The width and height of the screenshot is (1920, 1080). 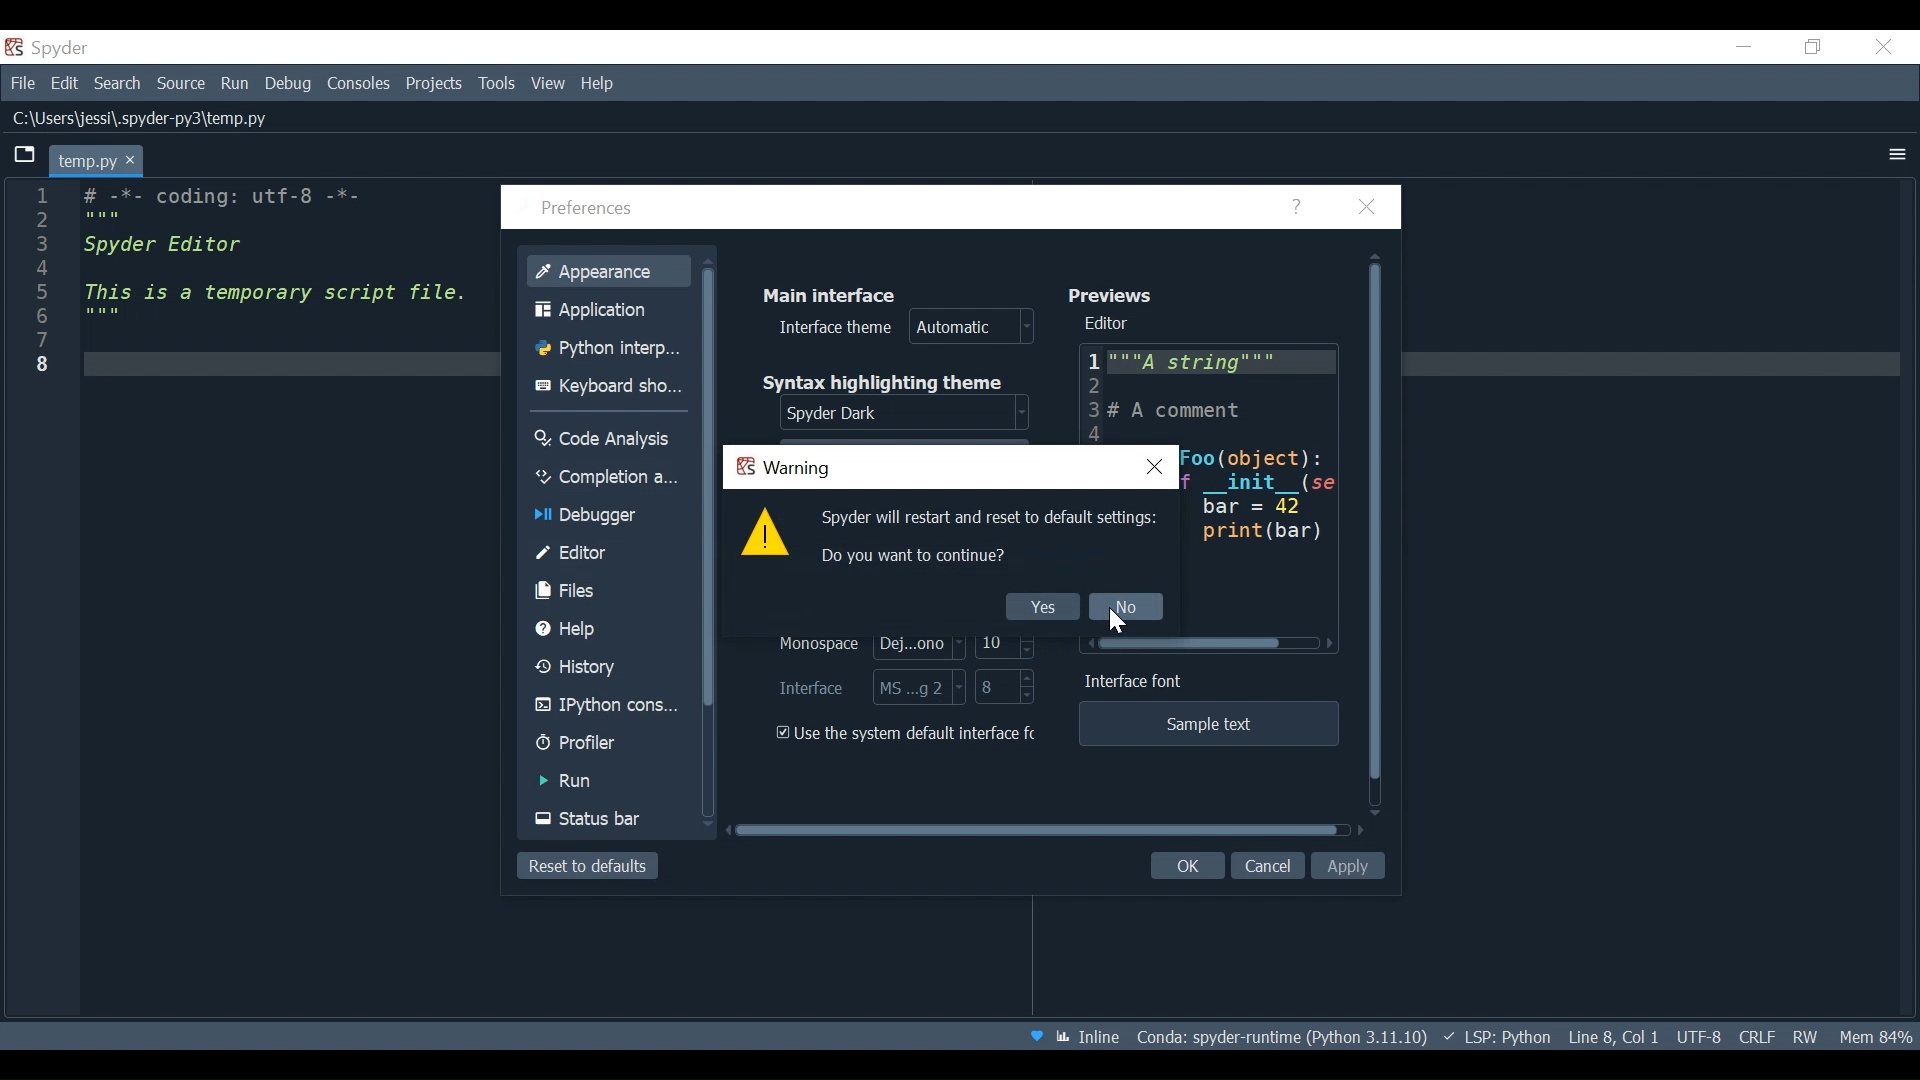 What do you see at coordinates (608, 436) in the screenshot?
I see `Code Analysis` at bounding box center [608, 436].